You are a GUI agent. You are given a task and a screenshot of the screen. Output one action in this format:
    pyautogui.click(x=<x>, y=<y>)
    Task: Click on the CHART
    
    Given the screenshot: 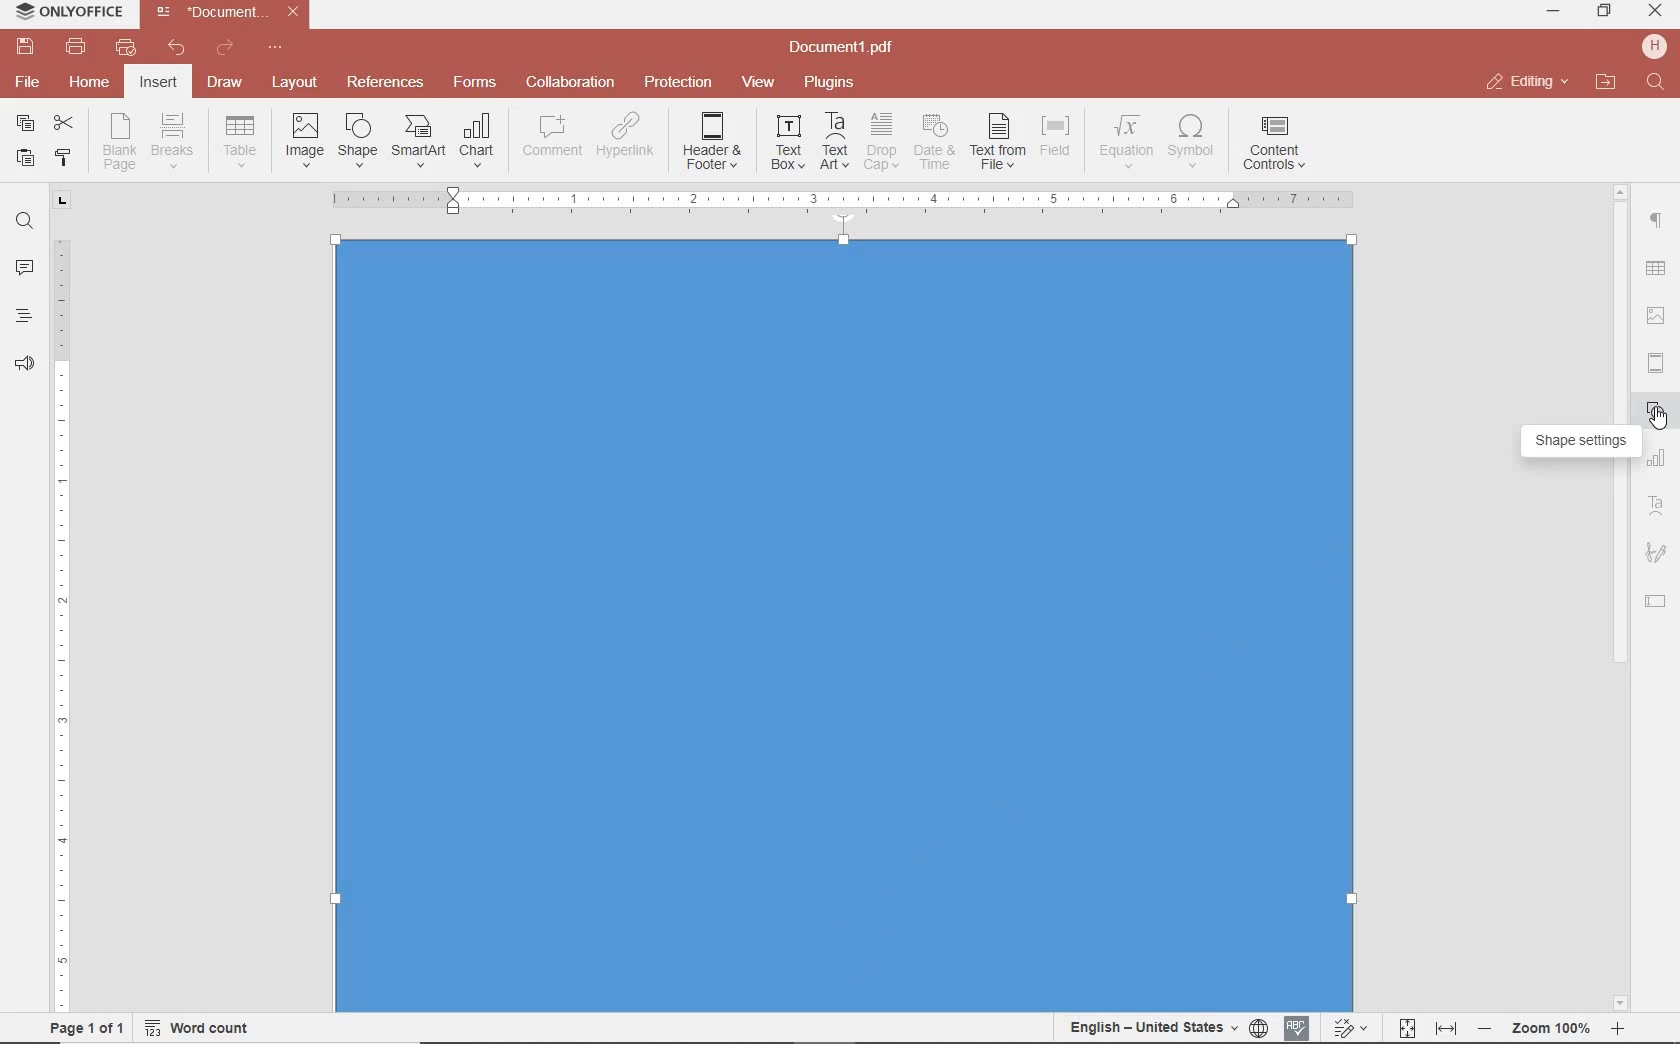 What is the action you would take?
    pyautogui.click(x=1657, y=459)
    